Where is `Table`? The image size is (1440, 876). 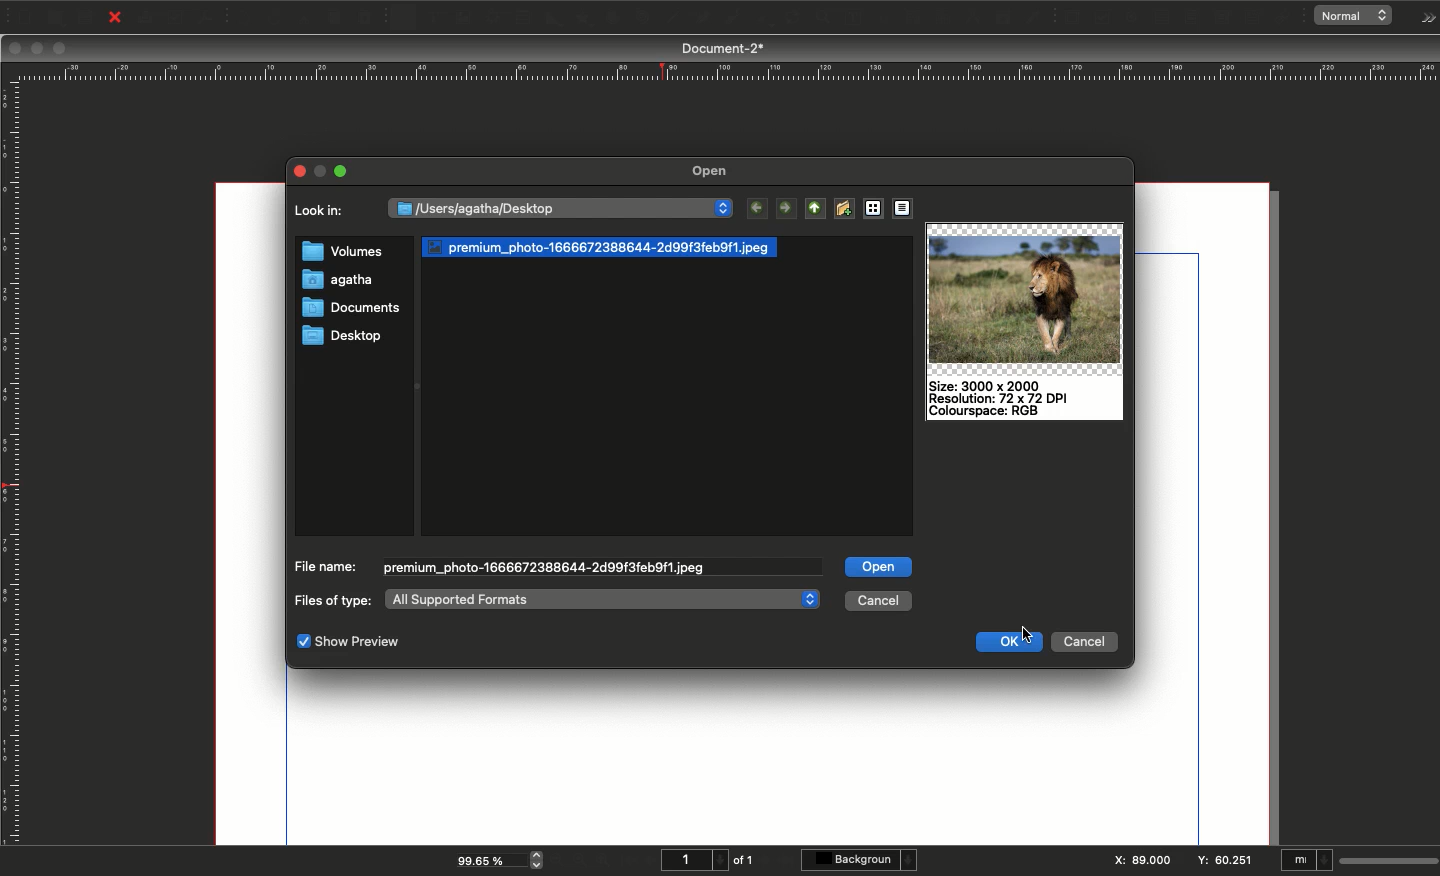 Table is located at coordinates (522, 19).